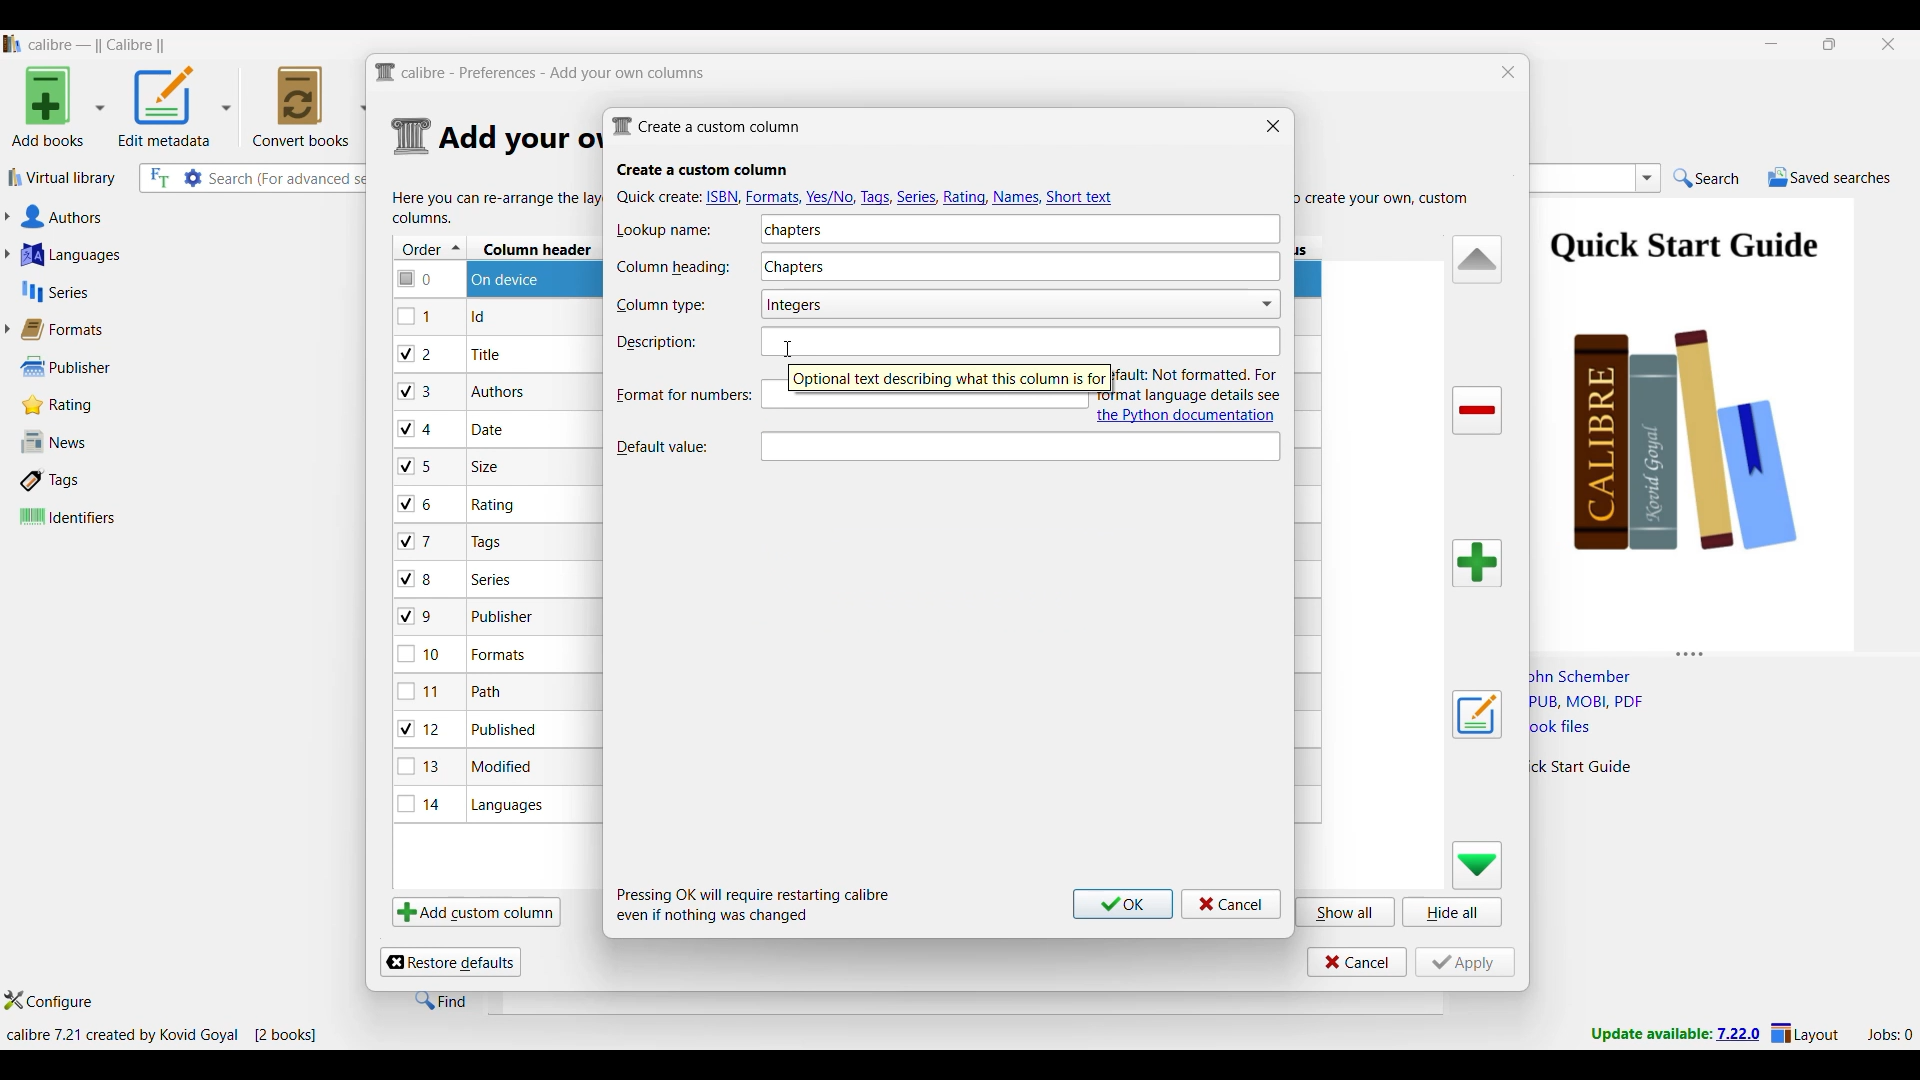  I want to click on Column heading typed in, so click(917, 263).